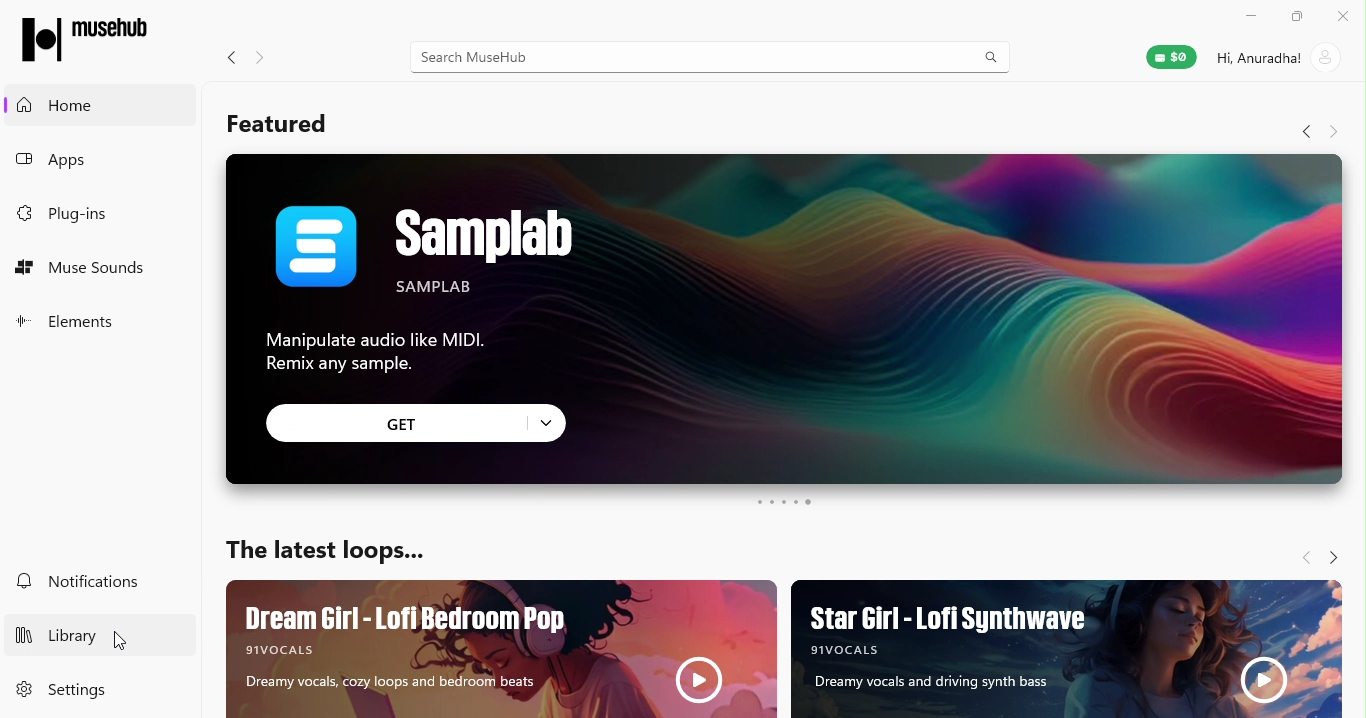  What do you see at coordinates (1343, 14) in the screenshot?
I see `Close` at bounding box center [1343, 14].